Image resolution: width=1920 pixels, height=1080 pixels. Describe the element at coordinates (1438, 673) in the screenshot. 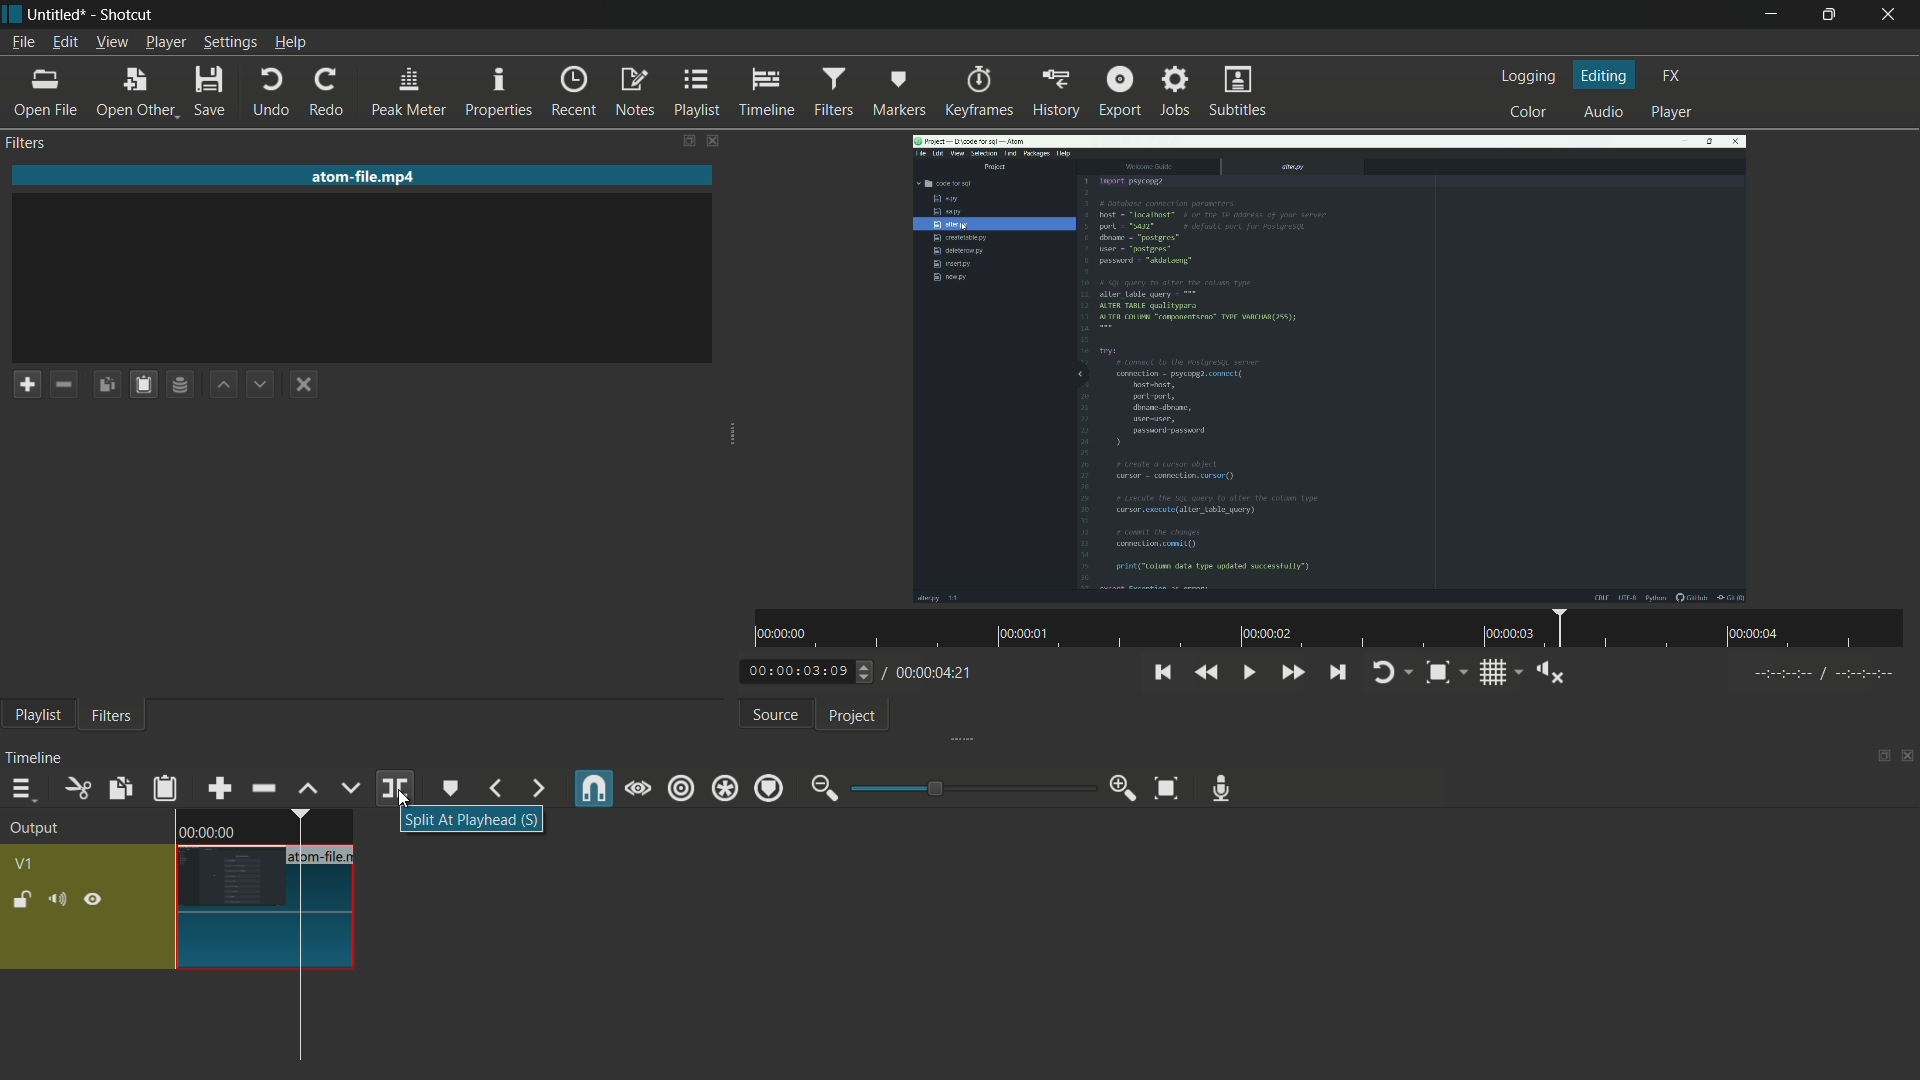

I see `toggle zoom` at that location.